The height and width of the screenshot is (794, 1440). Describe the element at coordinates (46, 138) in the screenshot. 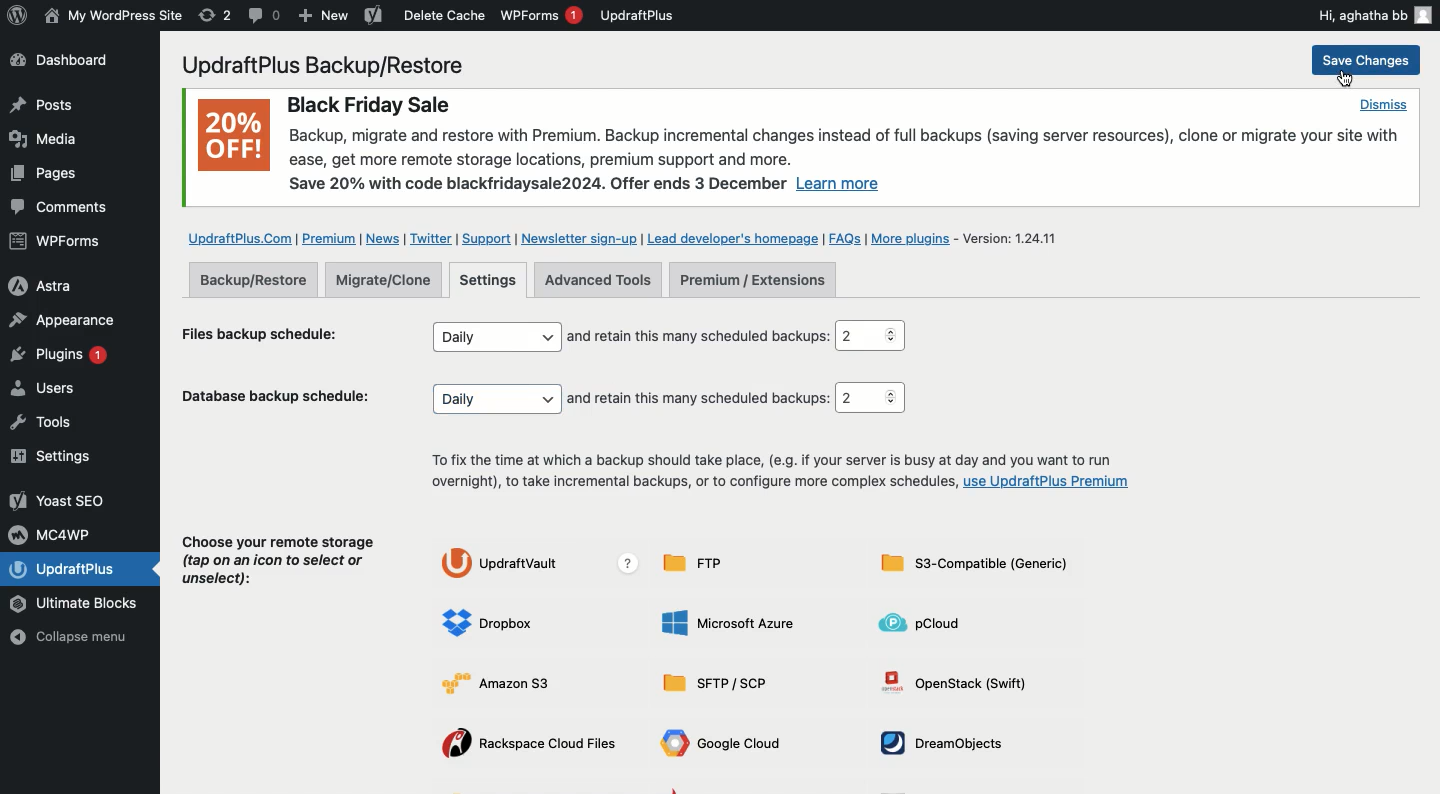

I see `Media` at that location.